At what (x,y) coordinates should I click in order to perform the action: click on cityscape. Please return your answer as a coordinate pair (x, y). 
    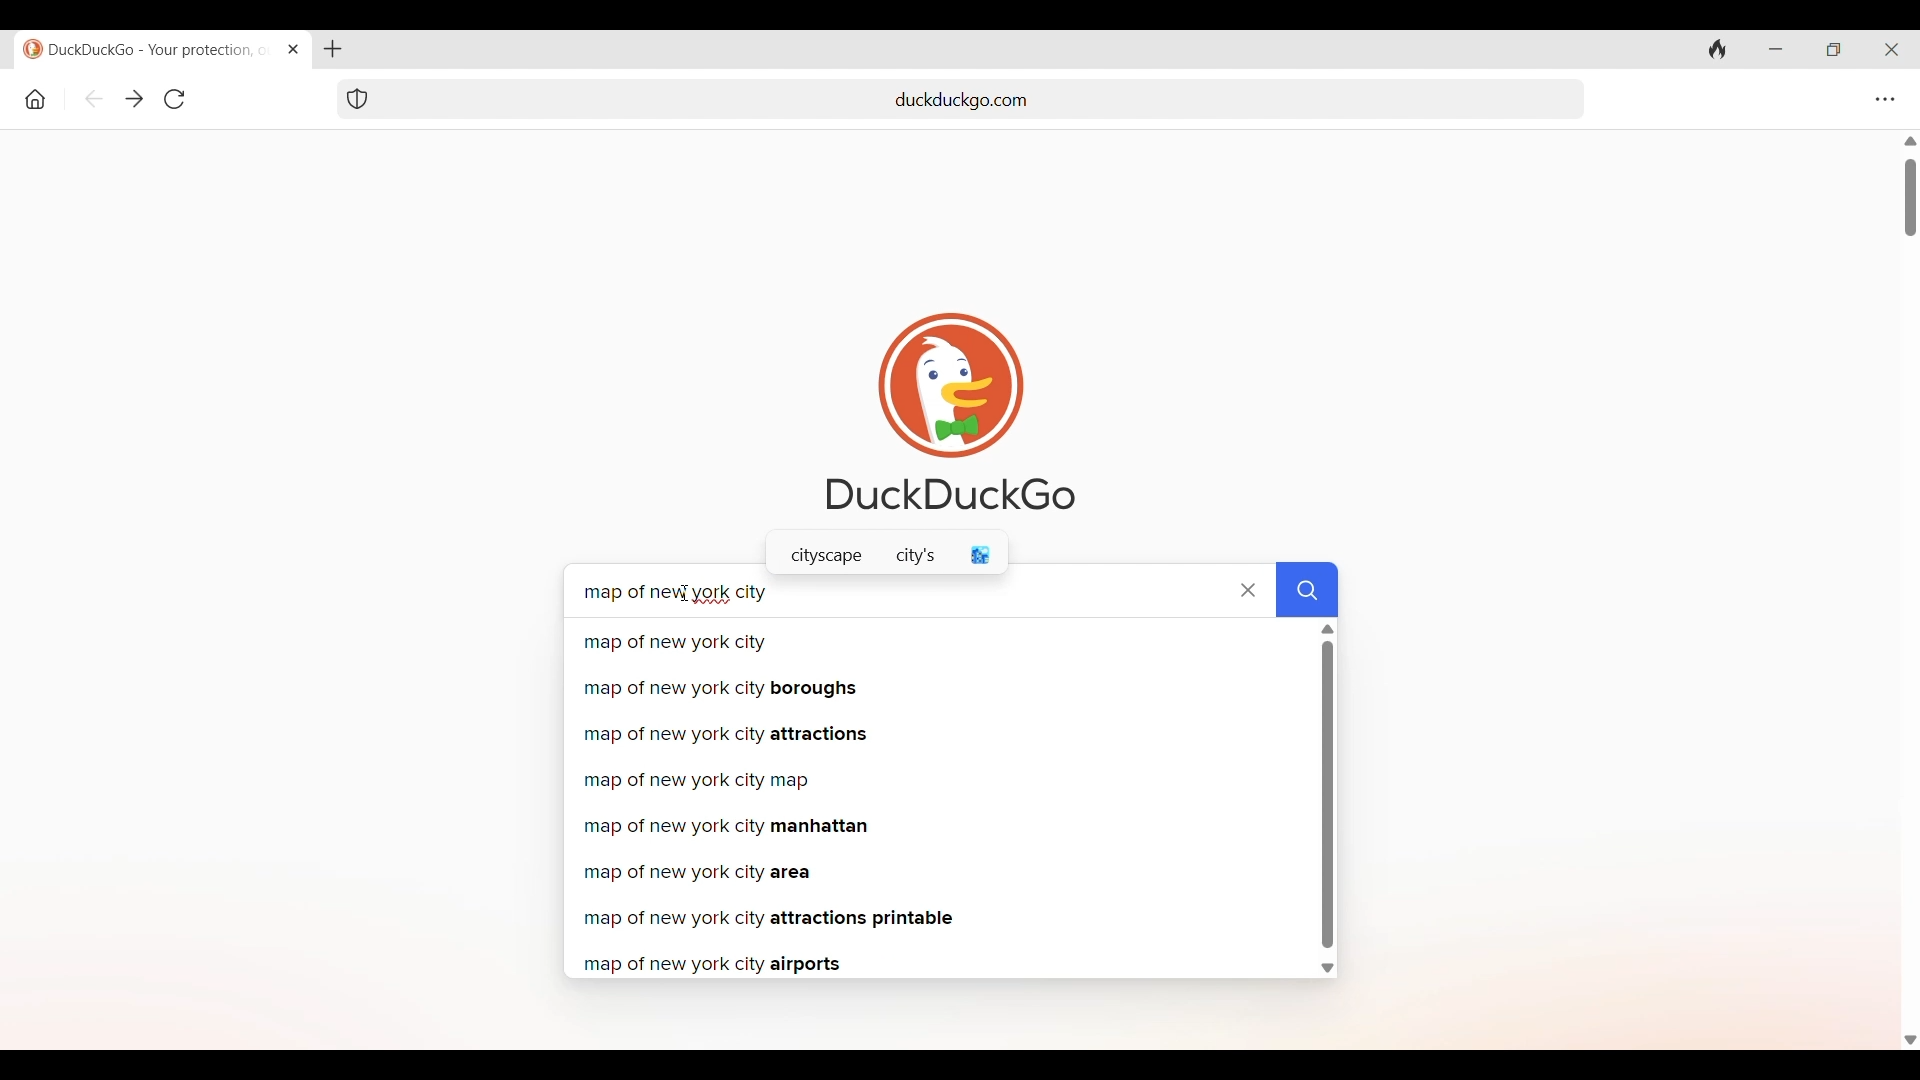
    Looking at the image, I should click on (826, 556).